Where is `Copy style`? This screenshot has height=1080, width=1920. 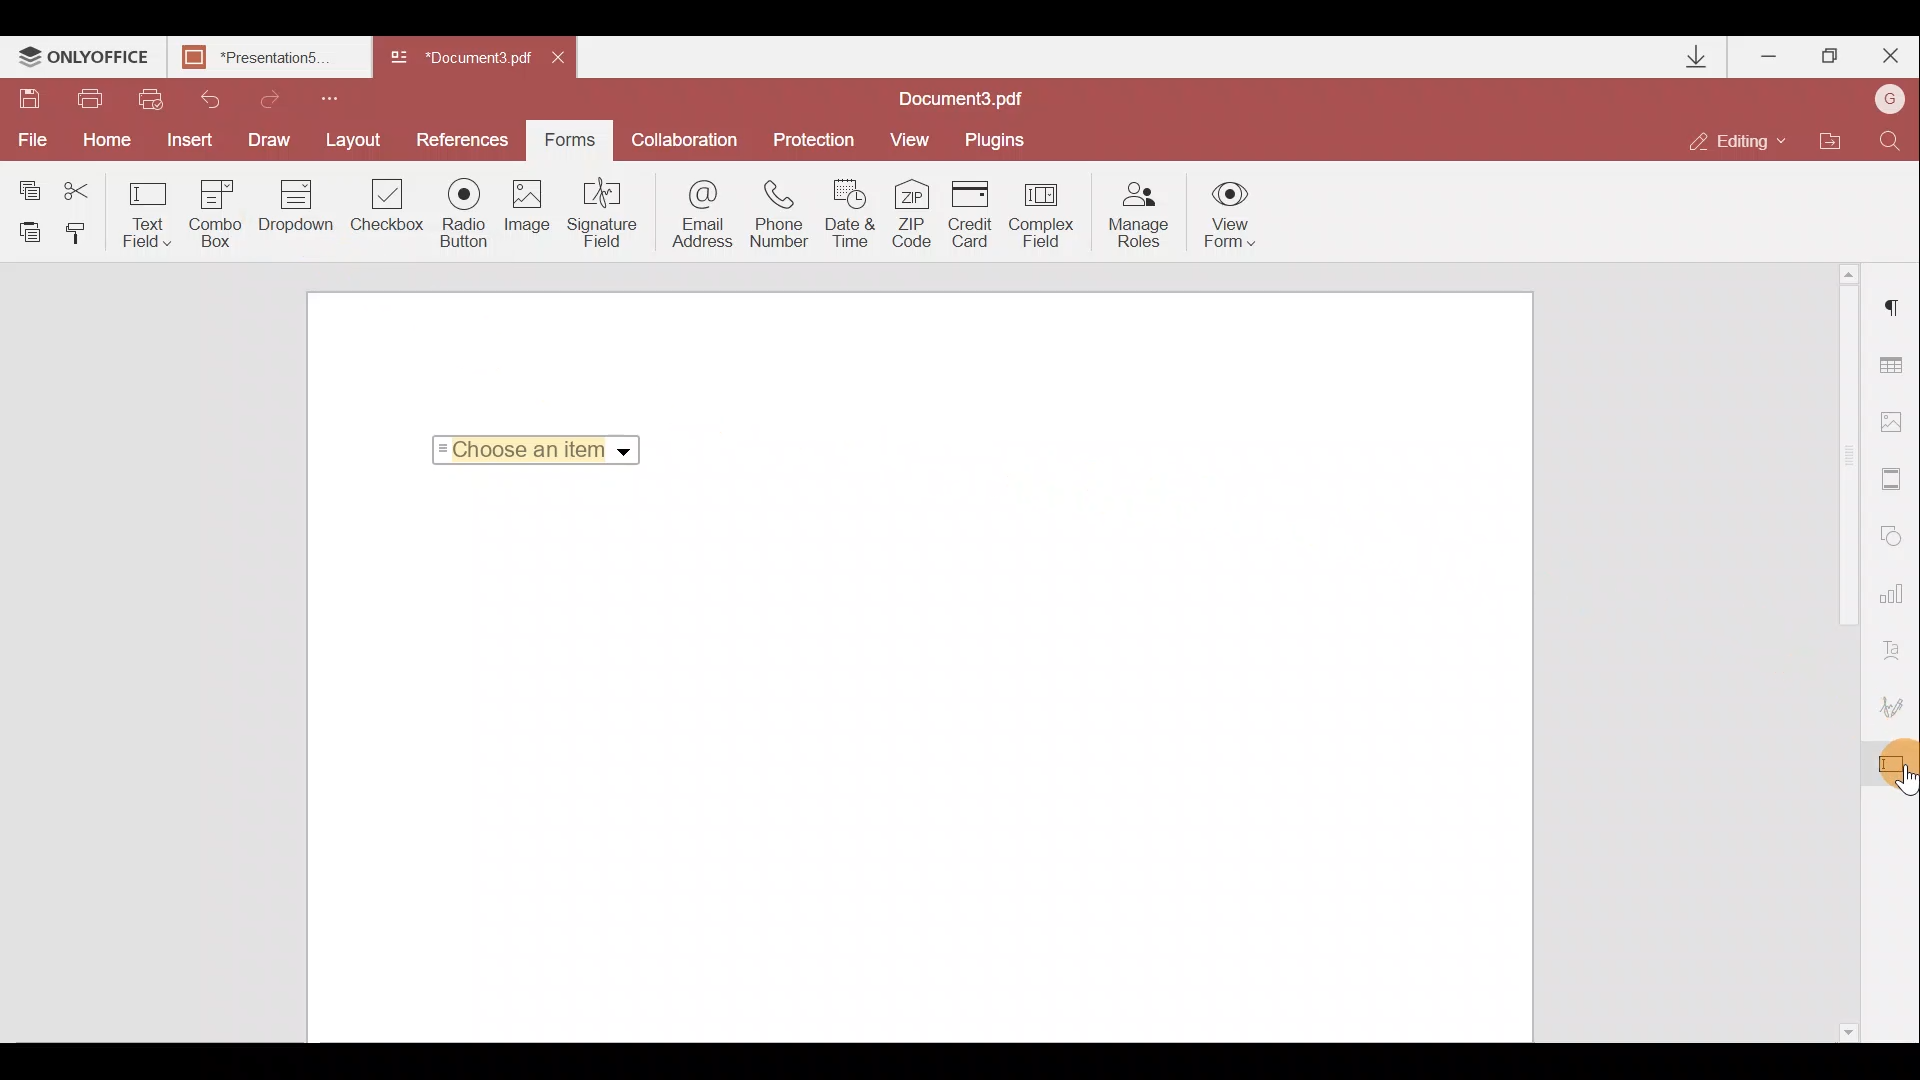 Copy style is located at coordinates (83, 238).